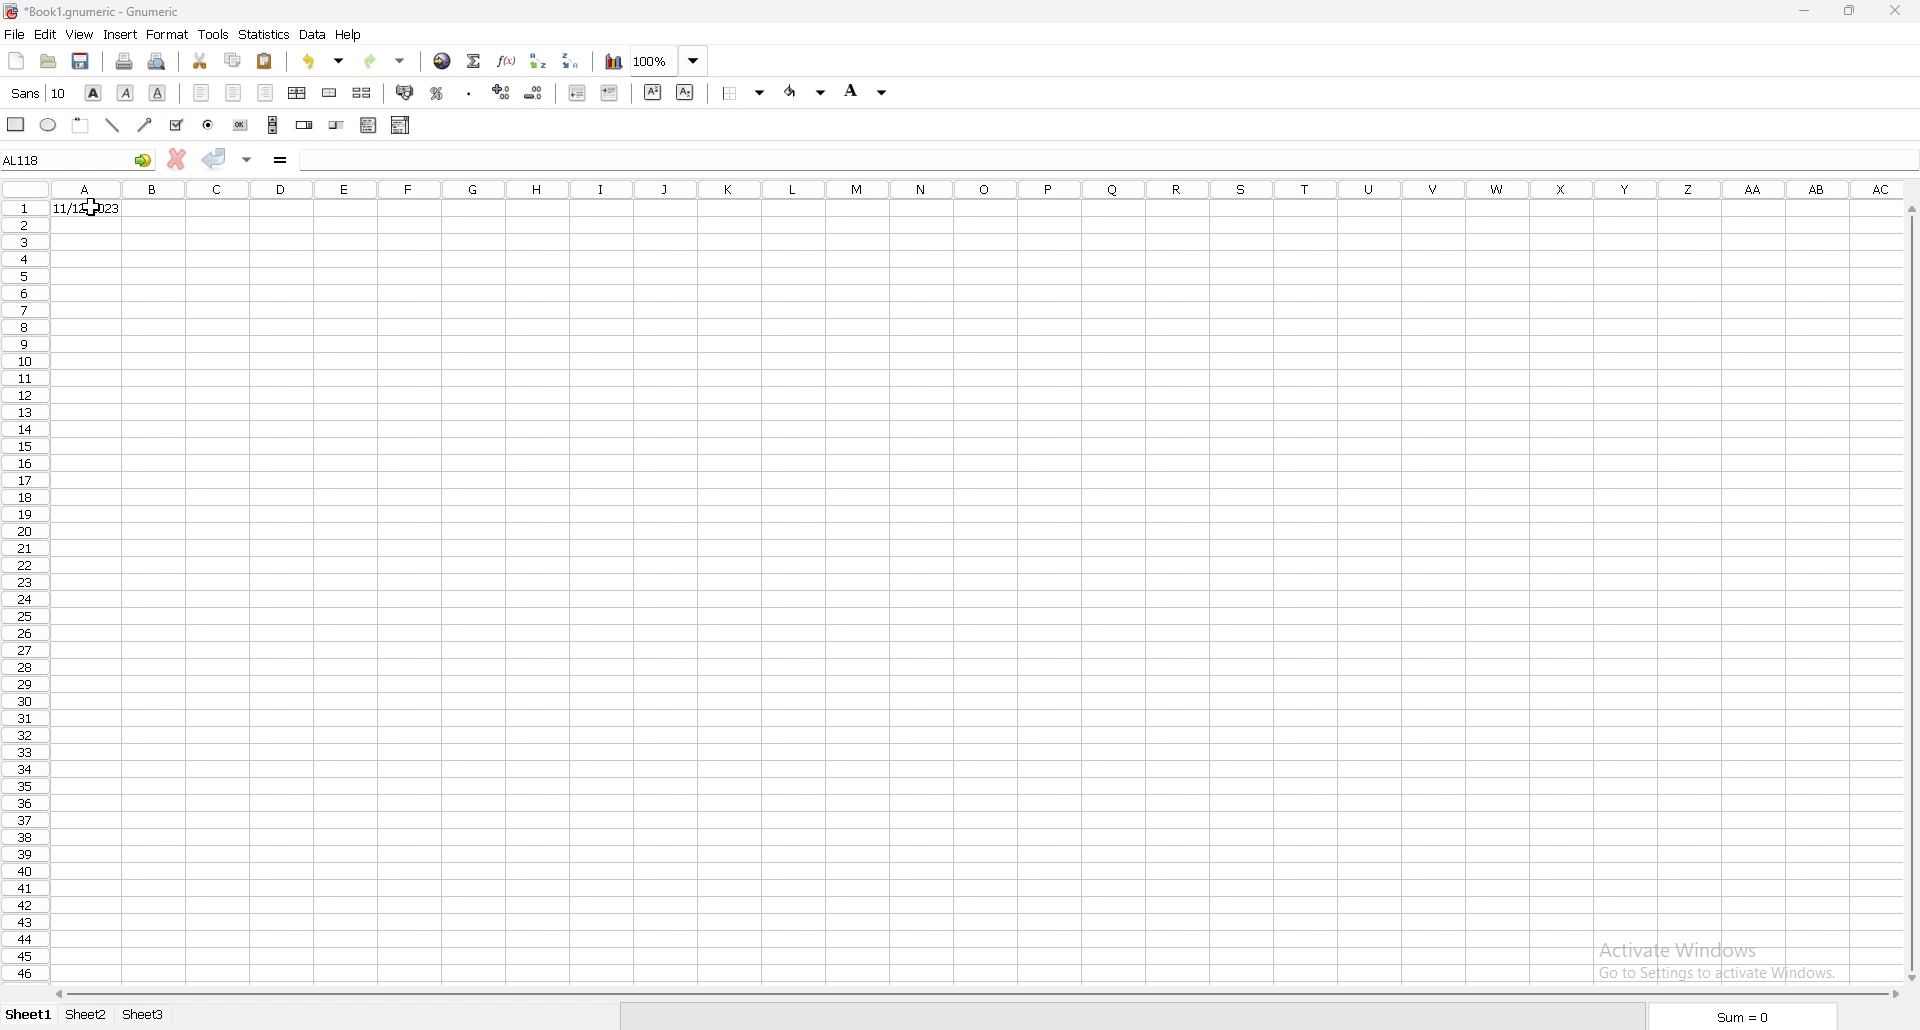 The image size is (1920, 1030). I want to click on zoom, so click(670, 60).